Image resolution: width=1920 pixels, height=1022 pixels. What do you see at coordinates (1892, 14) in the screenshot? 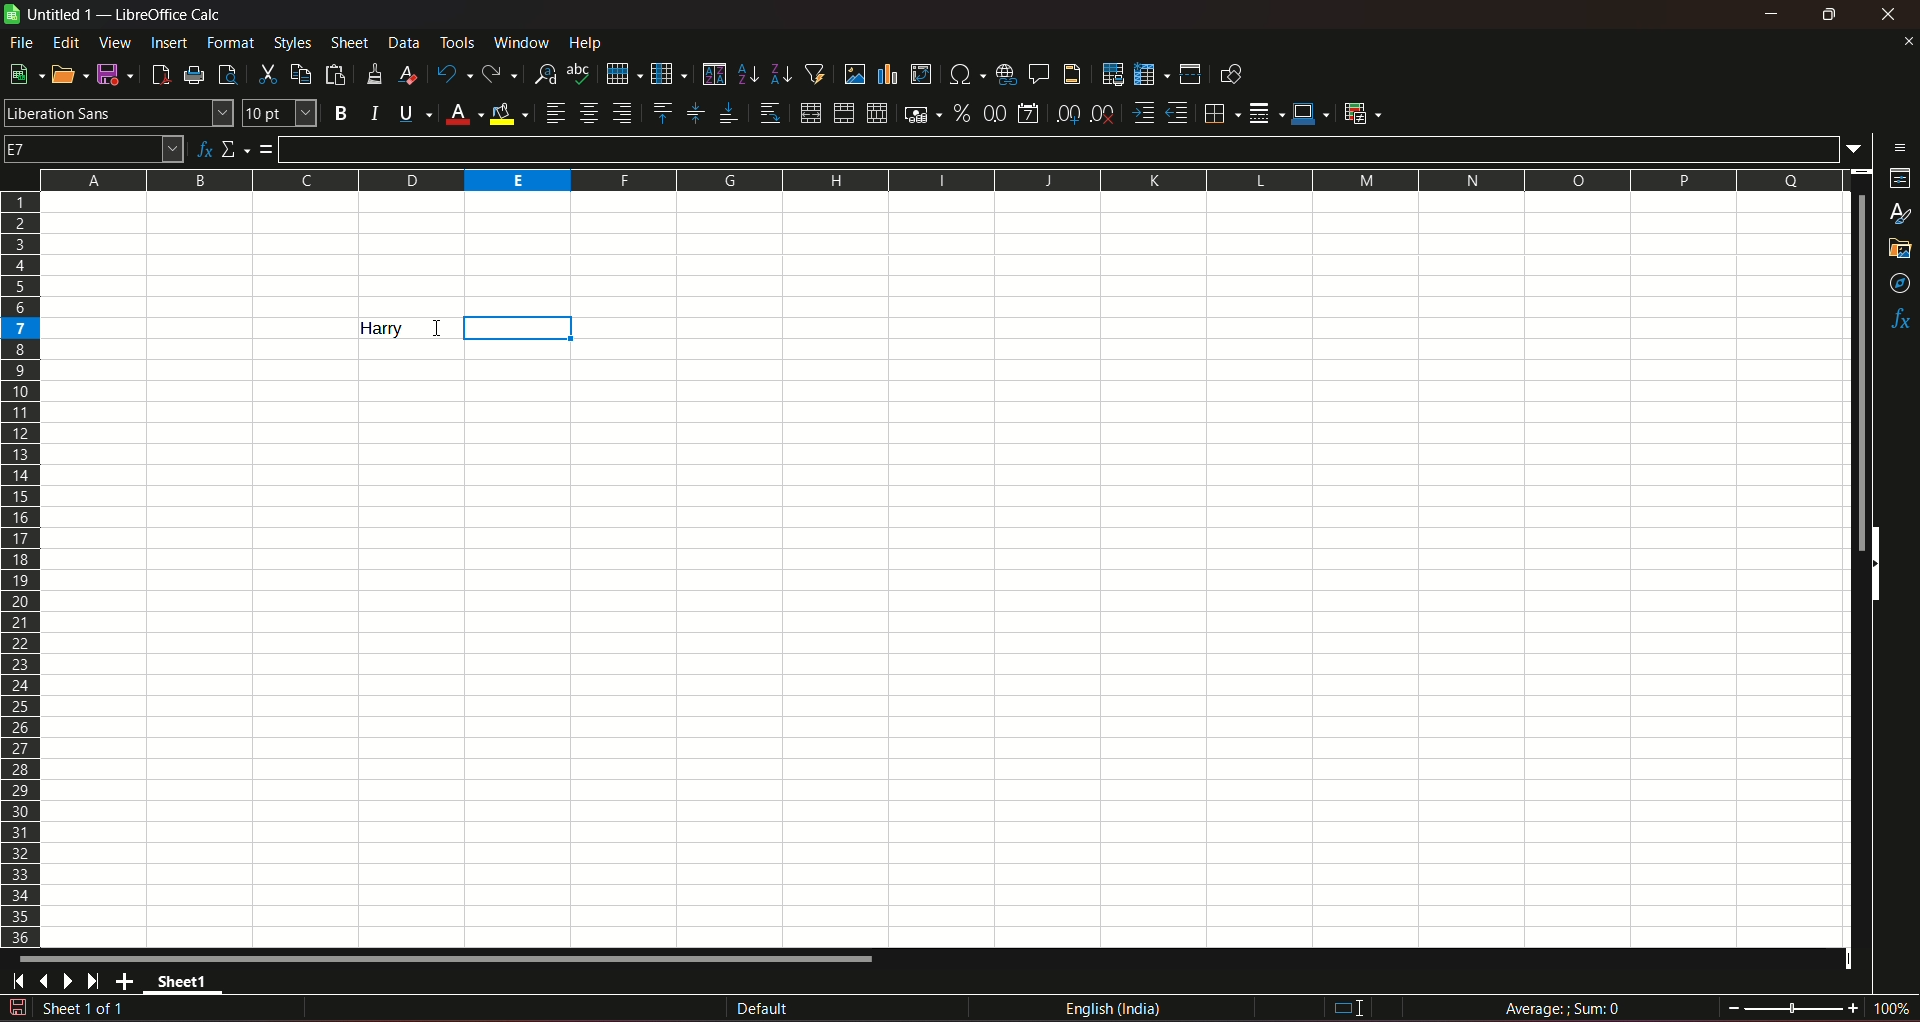
I see `close` at bounding box center [1892, 14].